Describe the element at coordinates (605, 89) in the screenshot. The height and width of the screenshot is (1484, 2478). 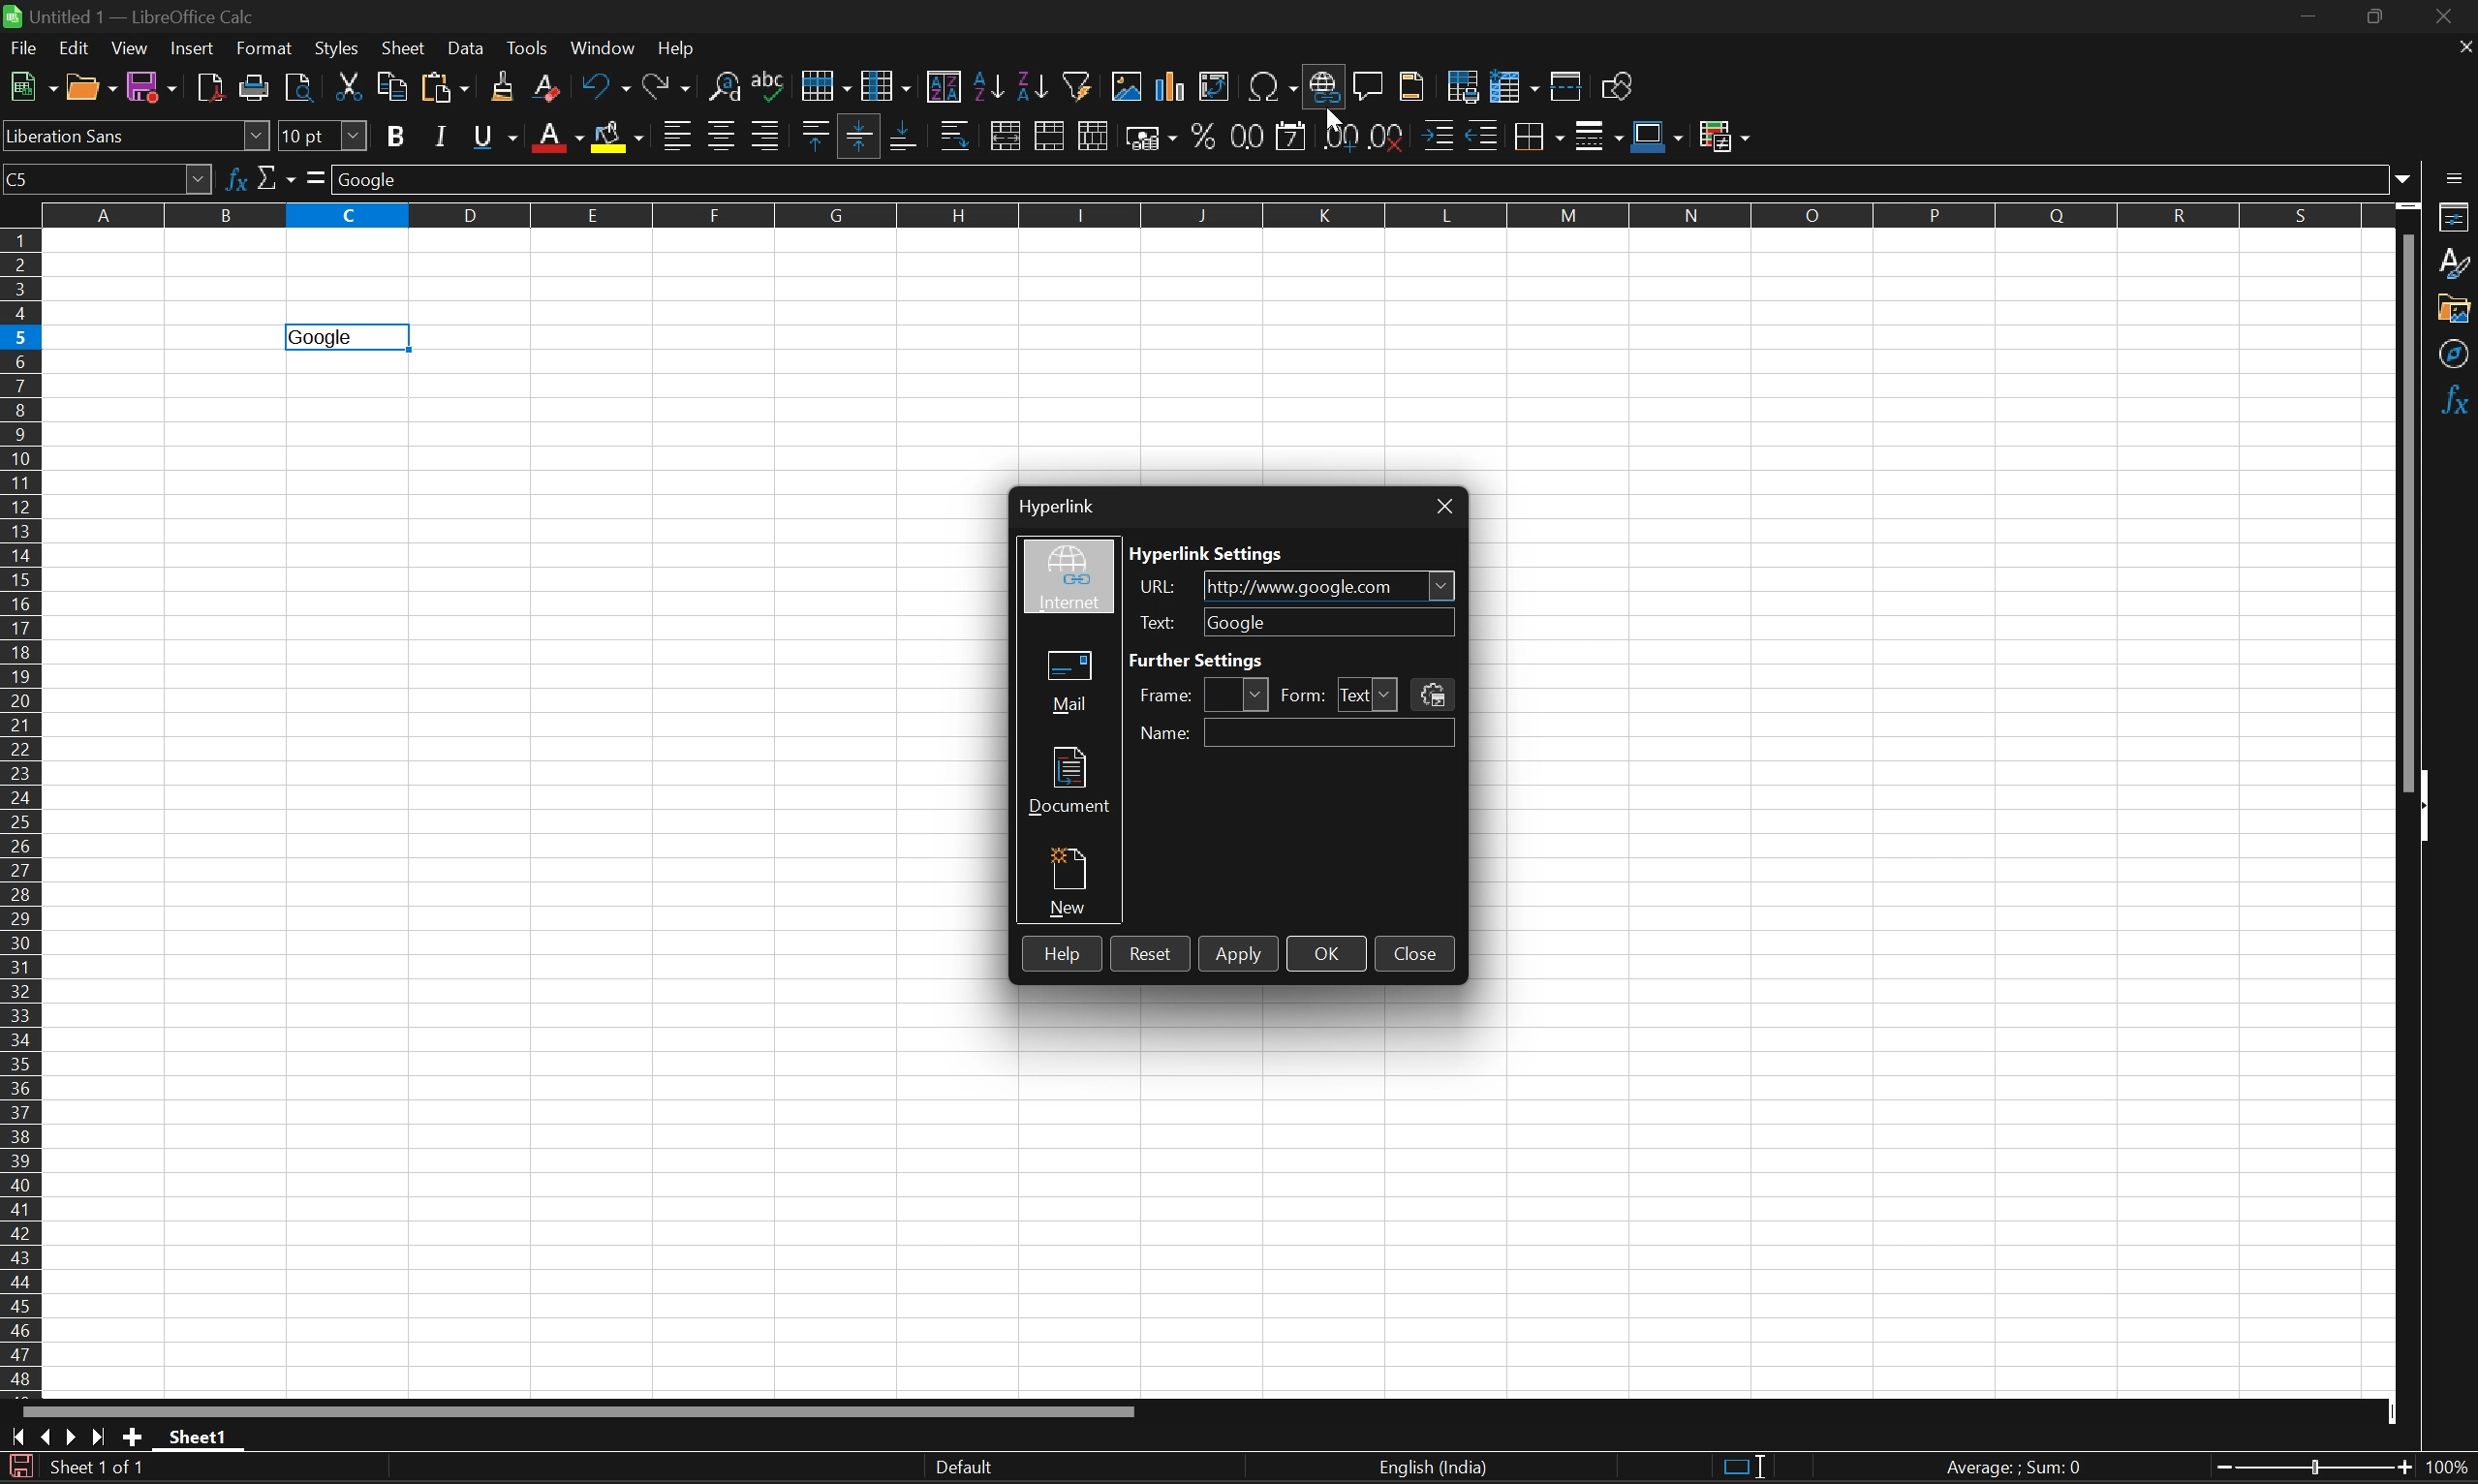
I see `Undo` at that location.